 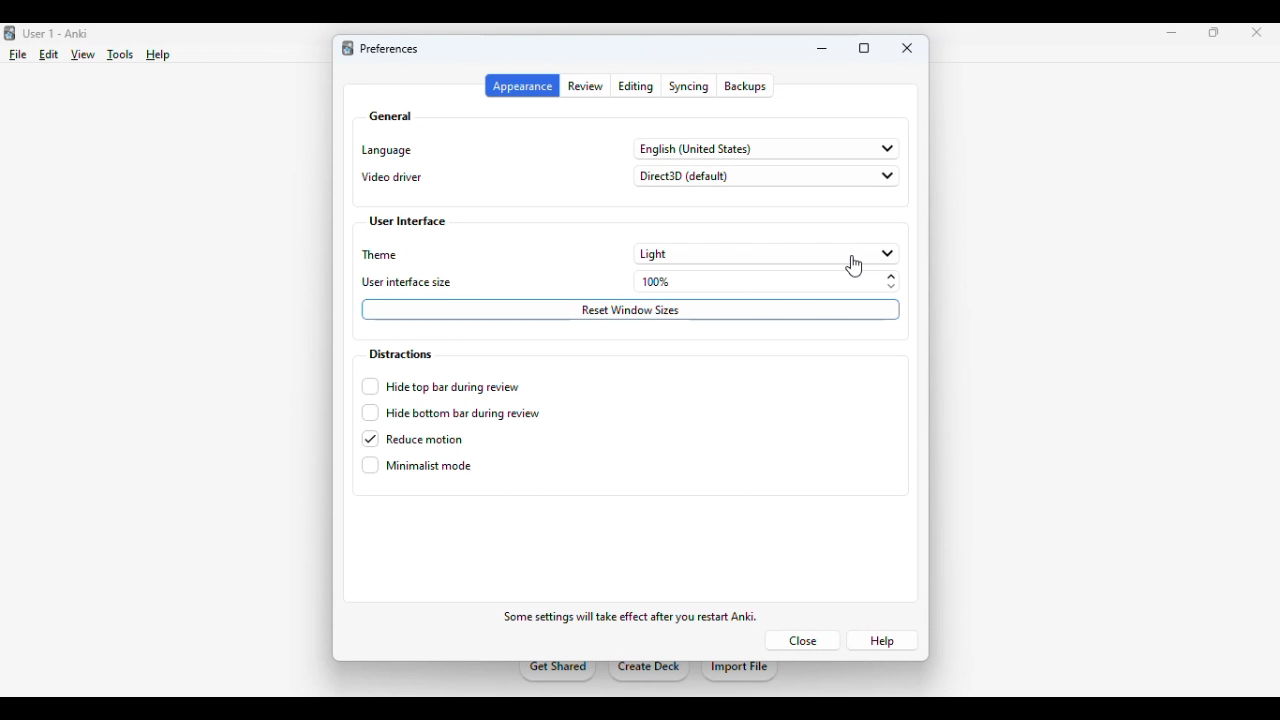 What do you see at coordinates (882, 641) in the screenshot?
I see `help` at bounding box center [882, 641].